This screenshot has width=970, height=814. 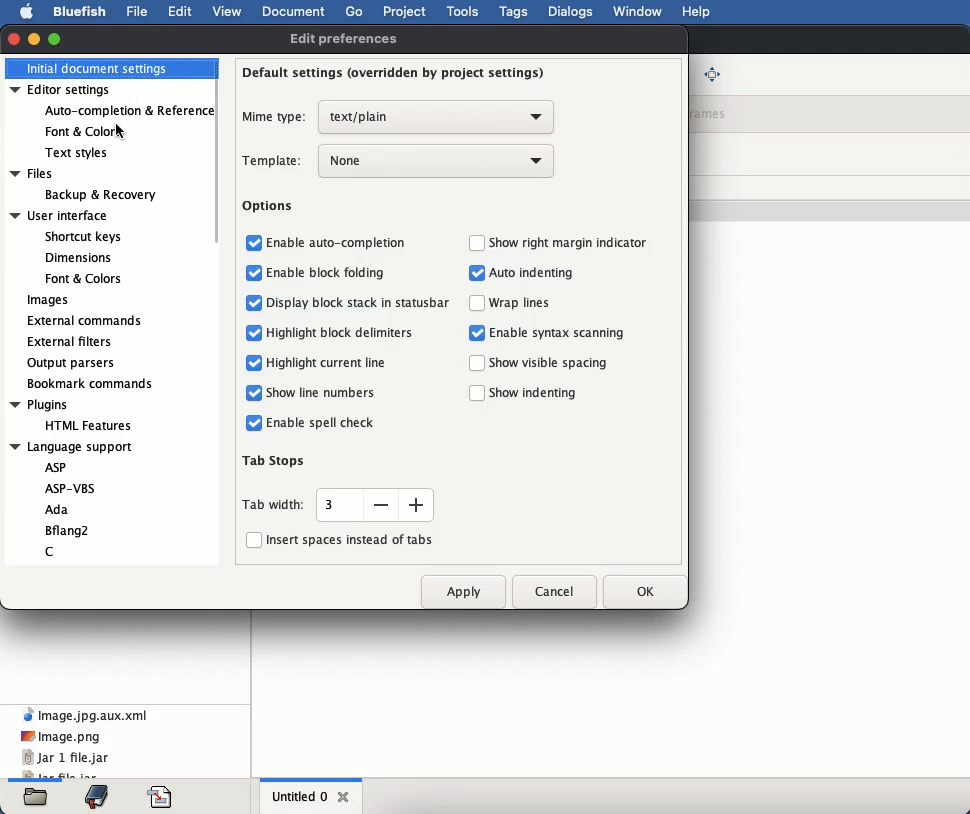 What do you see at coordinates (73, 365) in the screenshot?
I see `output parsers` at bounding box center [73, 365].